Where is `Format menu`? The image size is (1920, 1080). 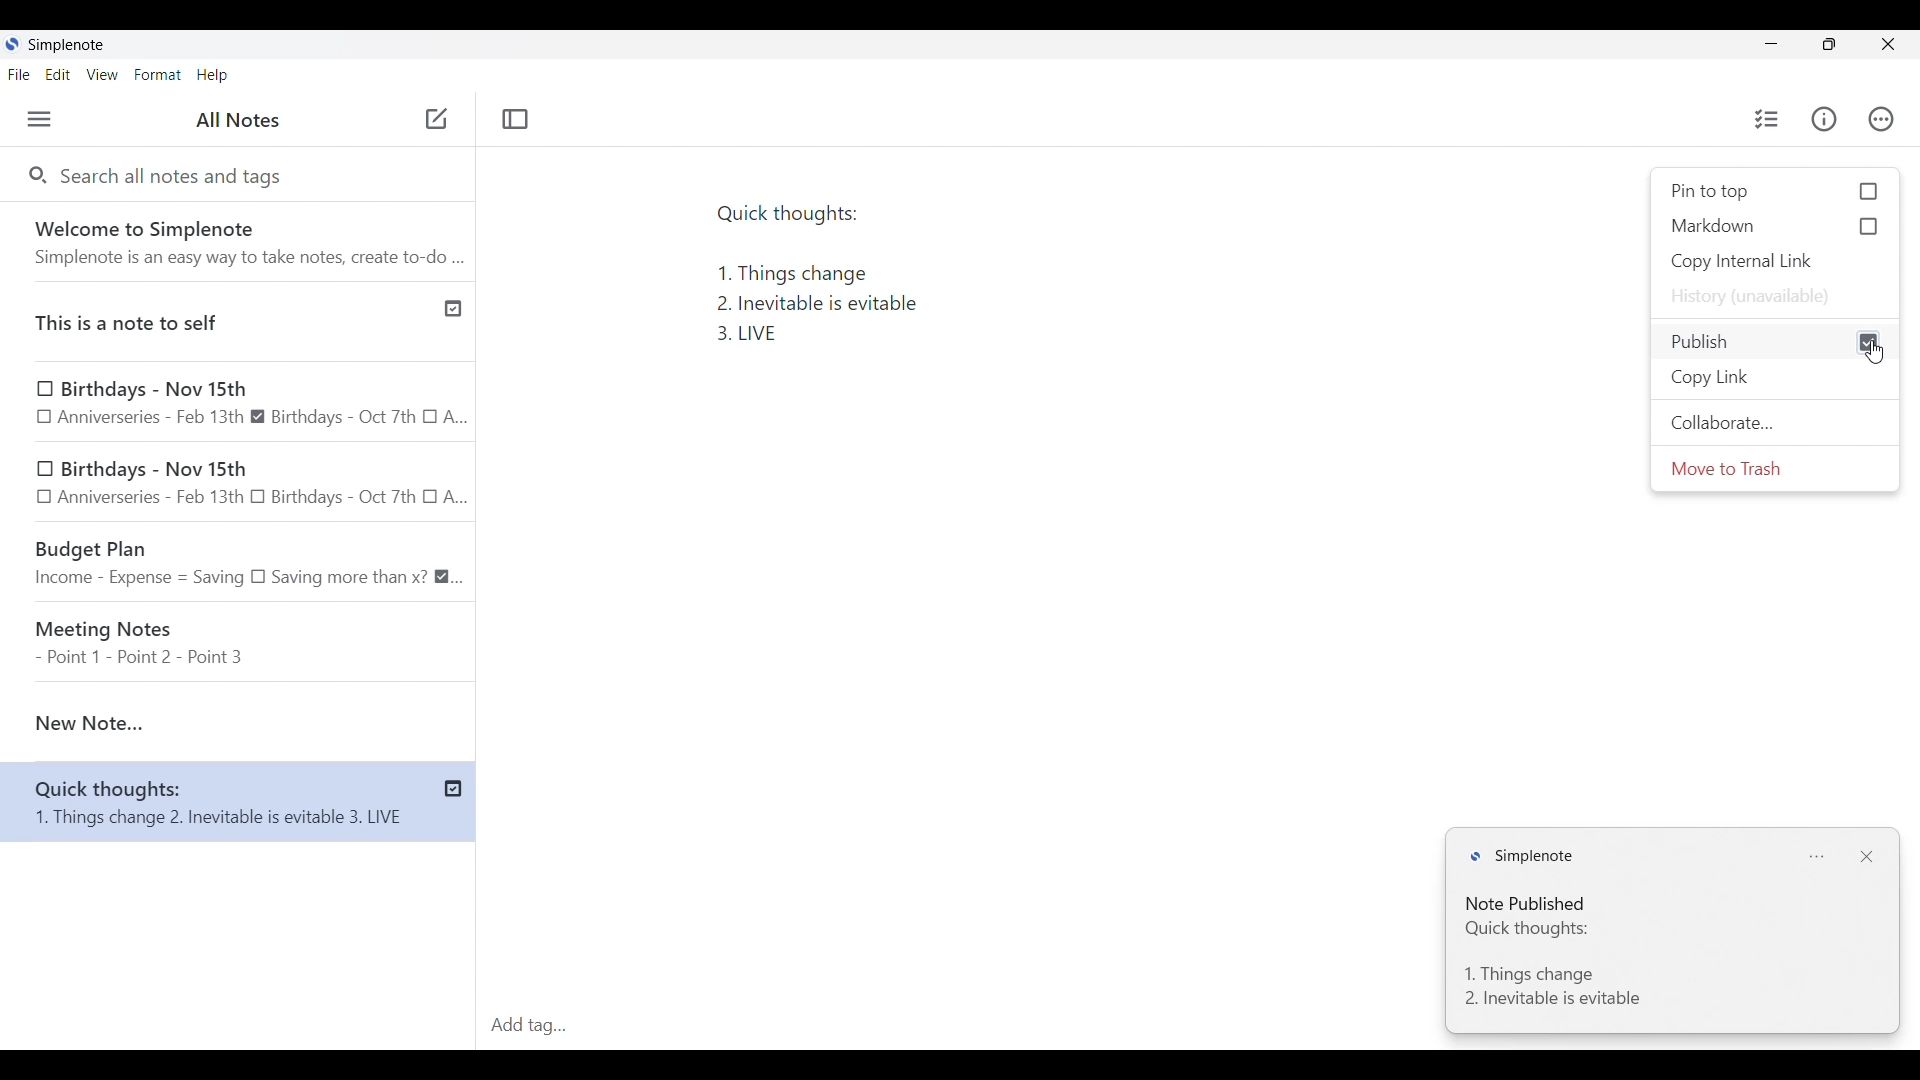 Format menu is located at coordinates (158, 75).